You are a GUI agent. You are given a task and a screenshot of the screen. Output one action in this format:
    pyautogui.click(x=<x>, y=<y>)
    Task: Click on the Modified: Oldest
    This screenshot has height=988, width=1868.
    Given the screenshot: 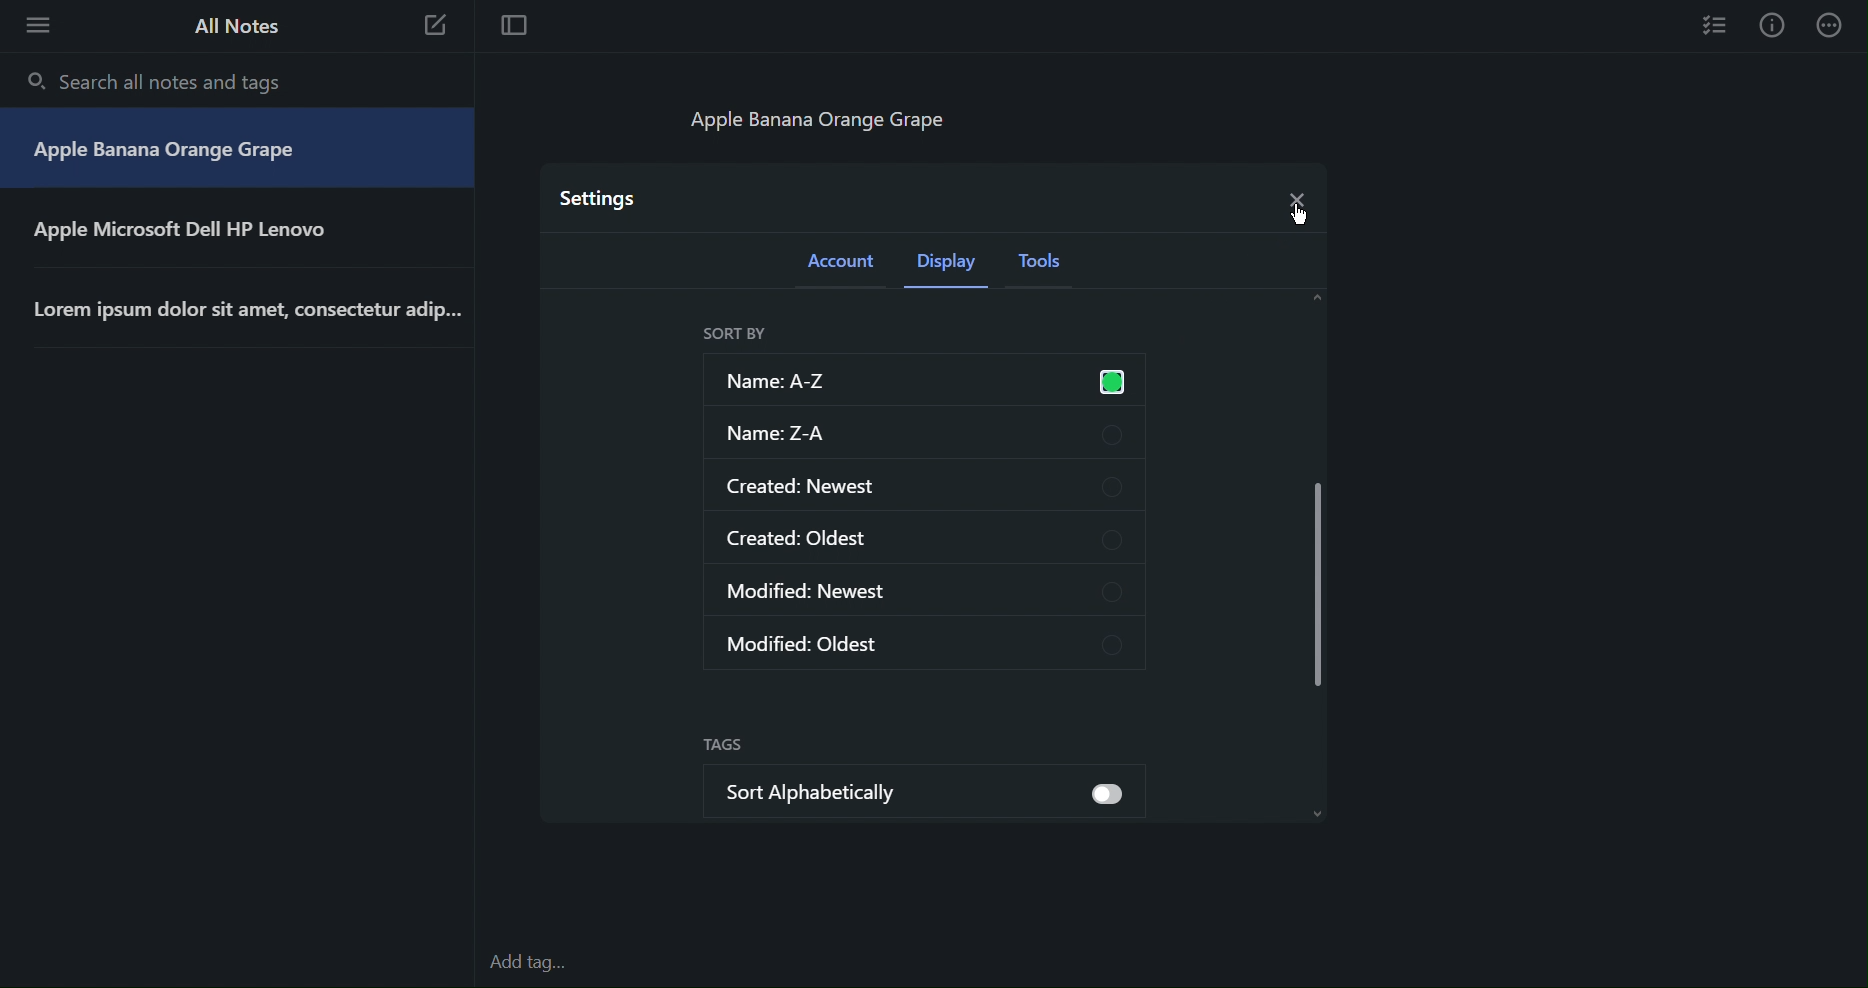 What is the action you would take?
    pyautogui.click(x=928, y=641)
    